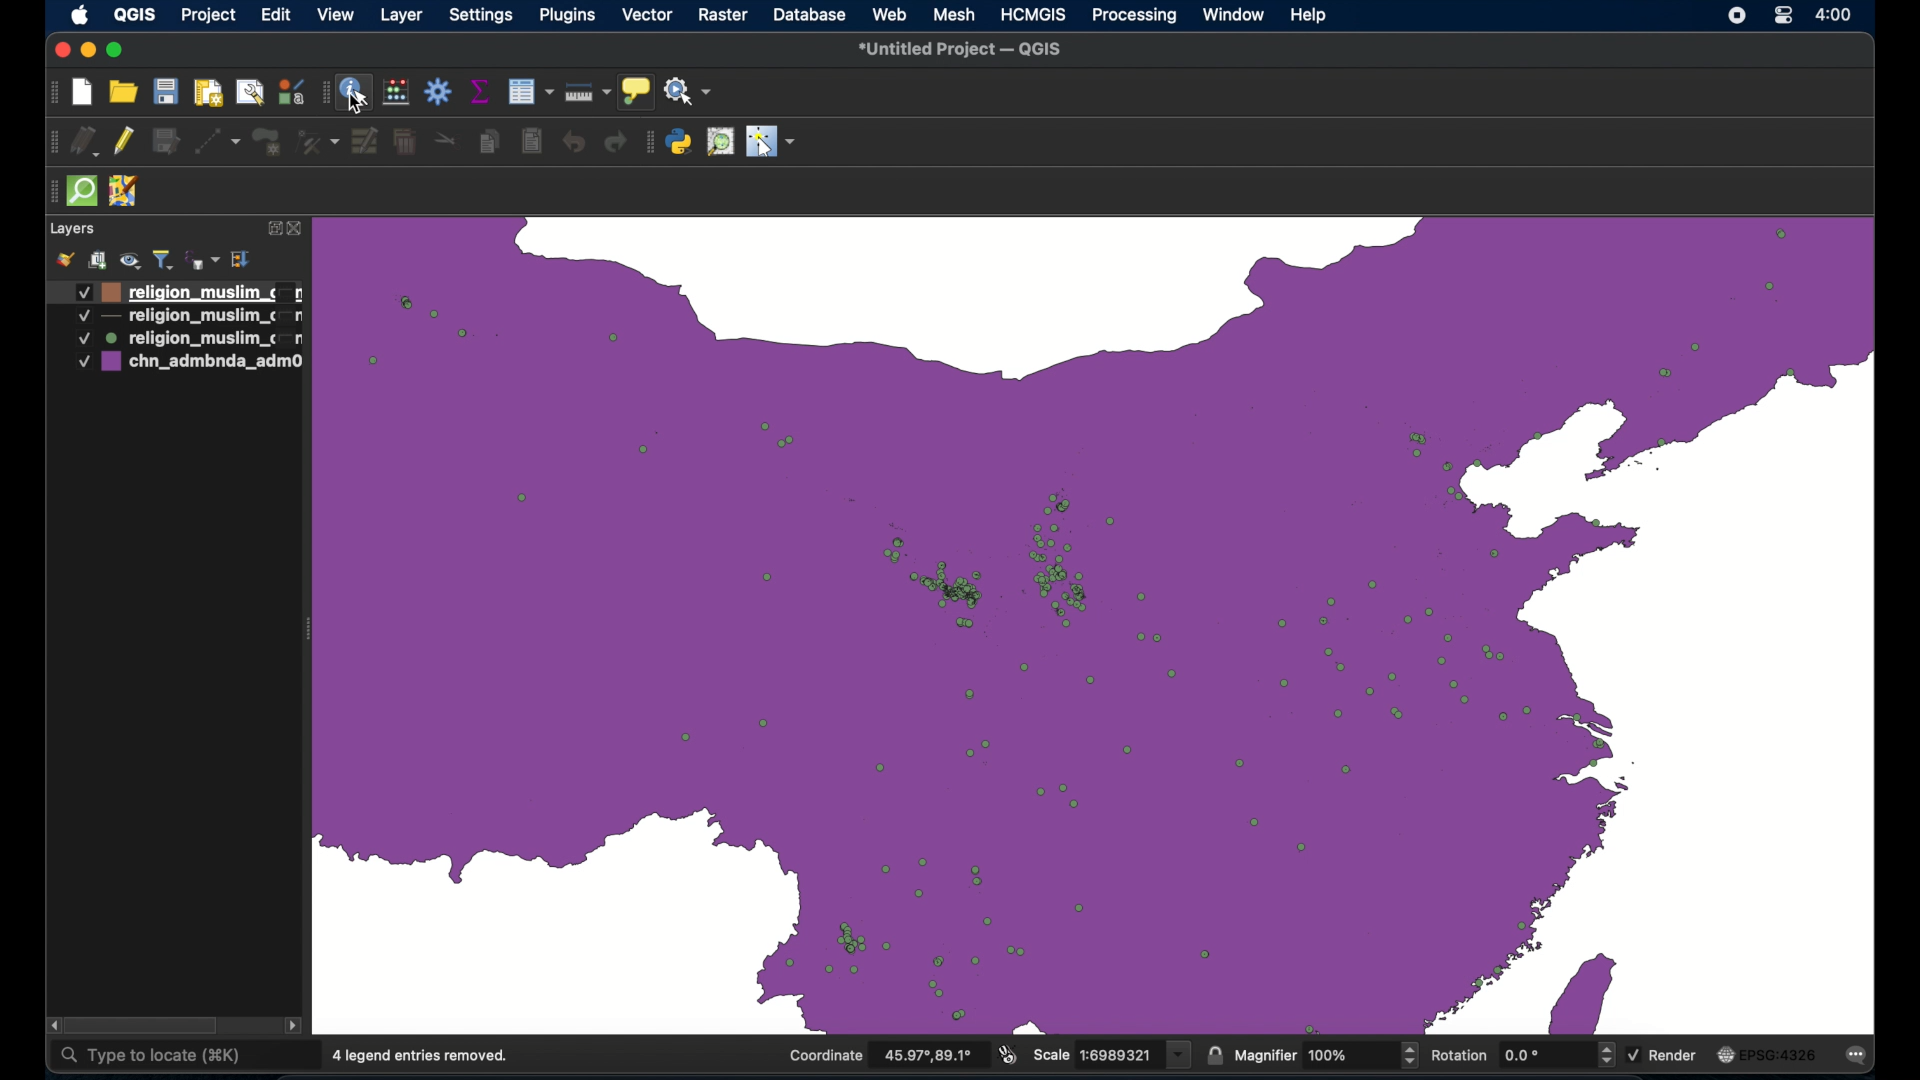 This screenshot has height=1080, width=1920. Describe the element at coordinates (338, 14) in the screenshot. I see `view` at that location.